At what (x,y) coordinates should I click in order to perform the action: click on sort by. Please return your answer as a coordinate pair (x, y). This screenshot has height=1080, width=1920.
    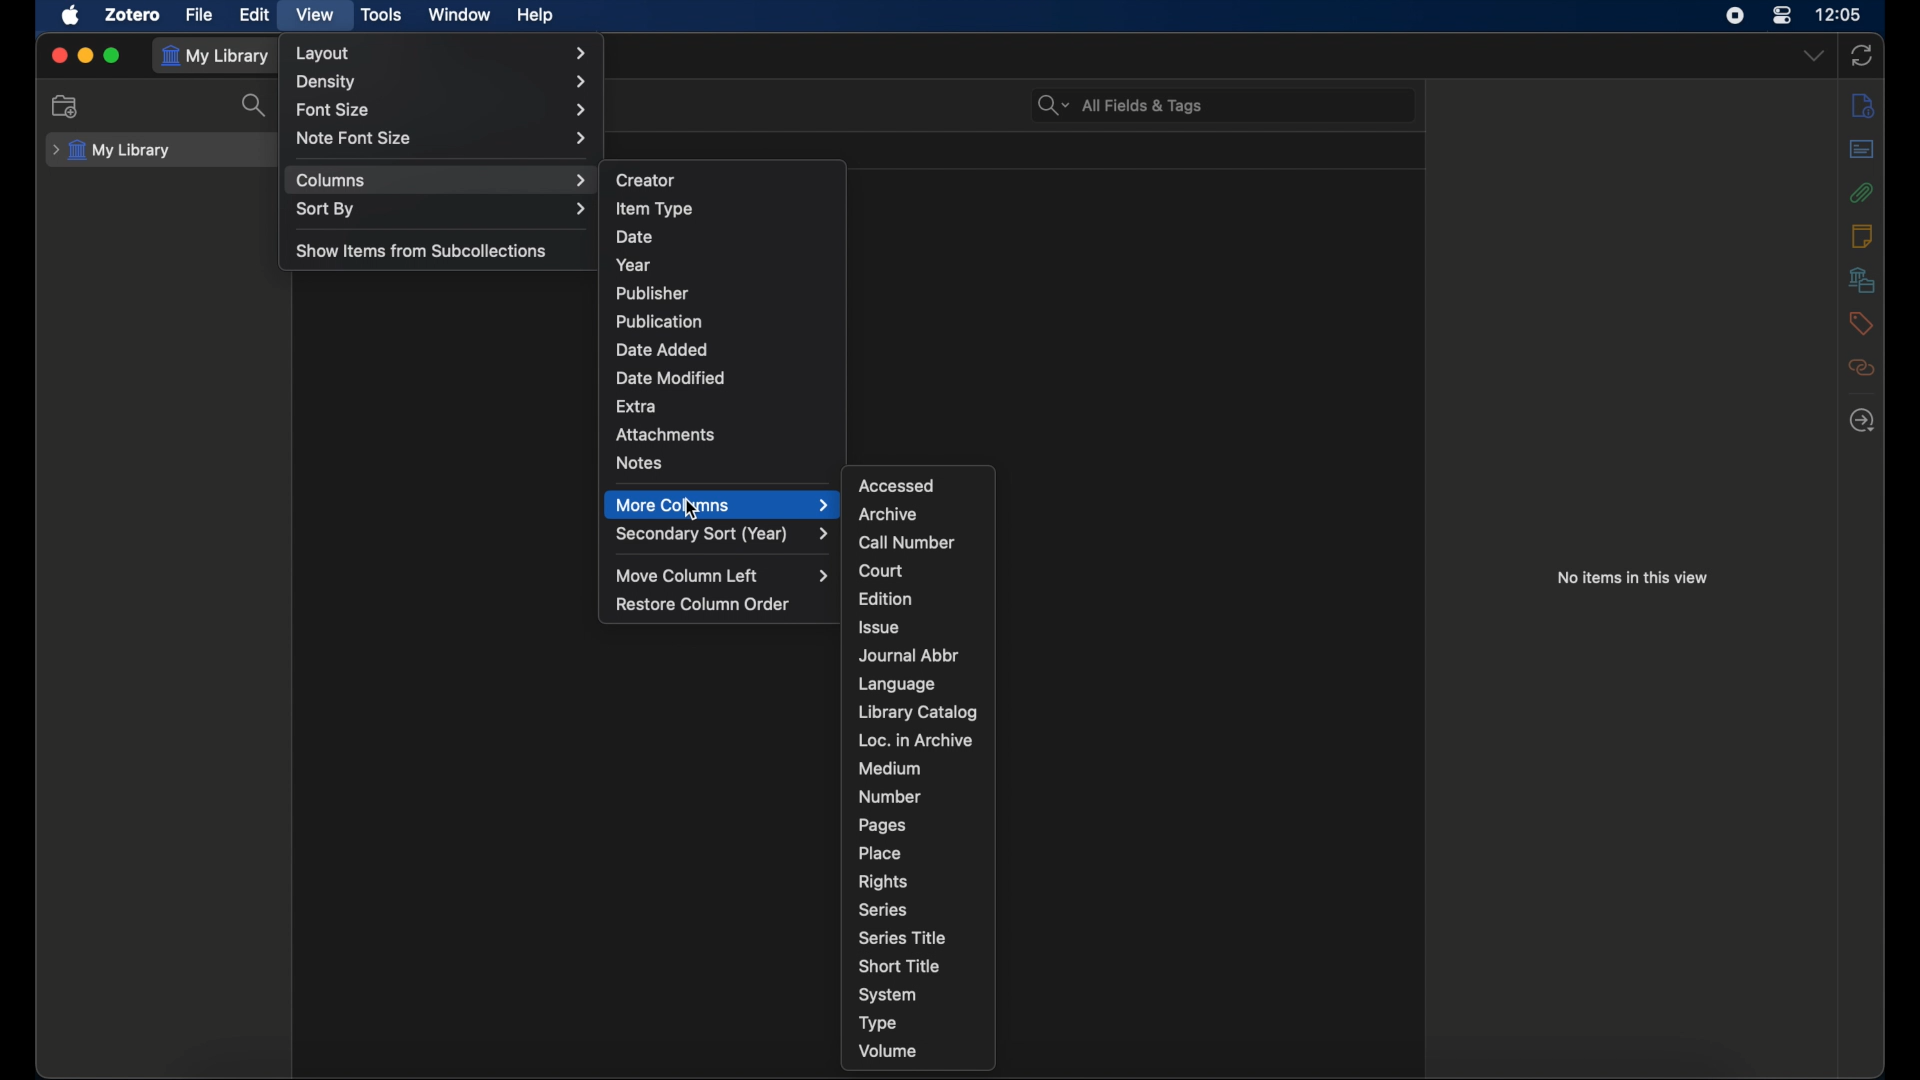
    Looking at the image, I should click on (442, 208).